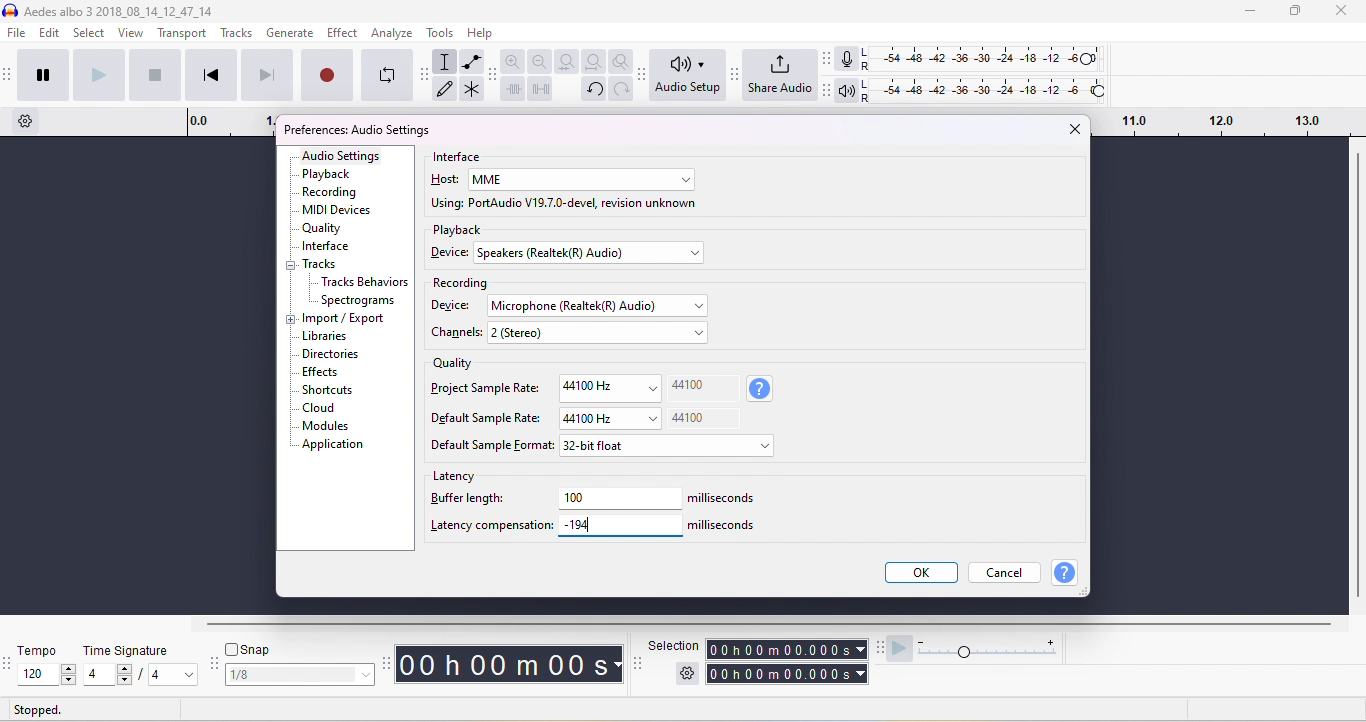 The height and width of the screenshot is (722, 1366). Describe the element at coordinates (608, 388) in the screenshot. I see `44100Hz` at that location.